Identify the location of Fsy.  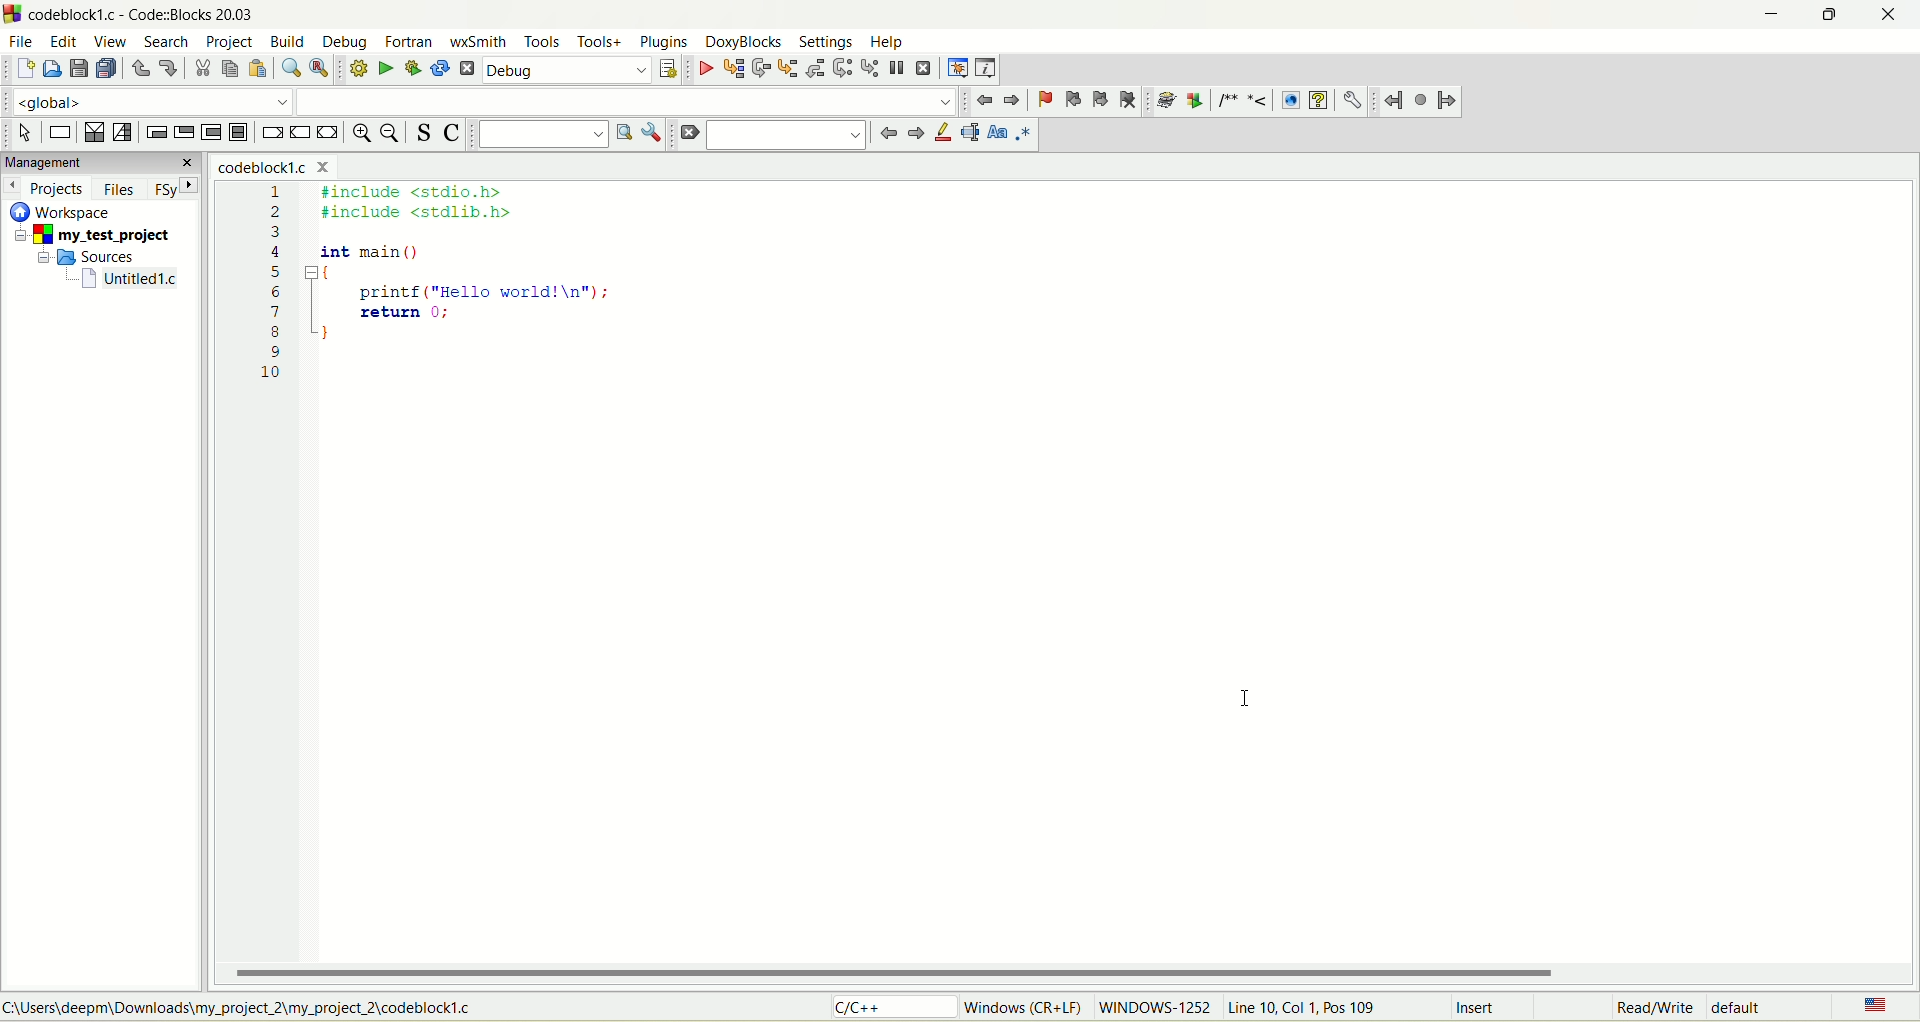
(175, 187).